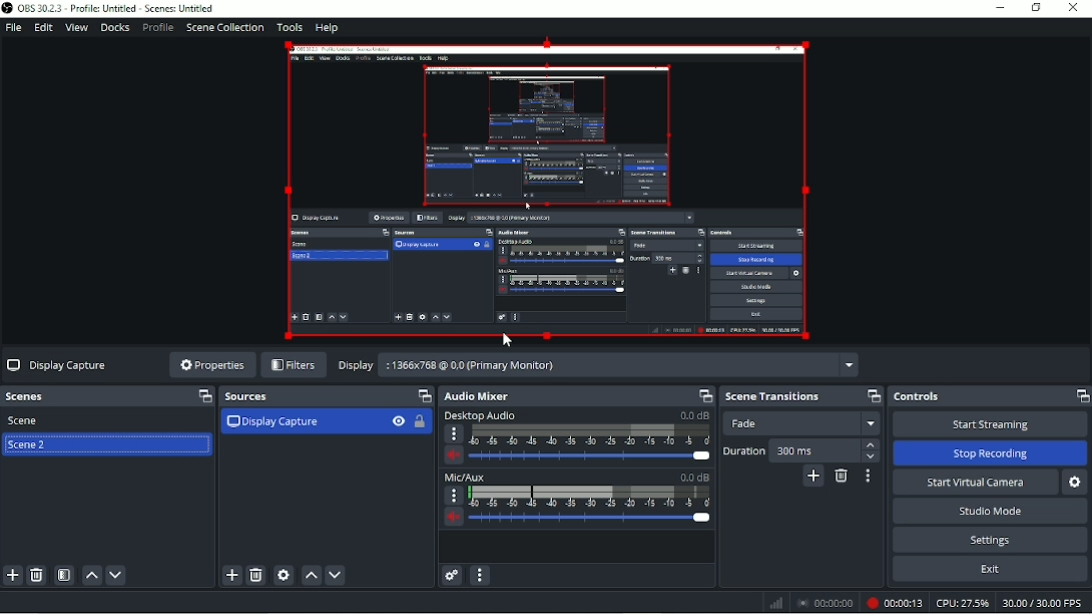 This screenshot has height=614, width=1092. What do you see at coordinates (311, 576) in the screenshot?
I see `Move source(s) up` at bounding box center [311, 576].